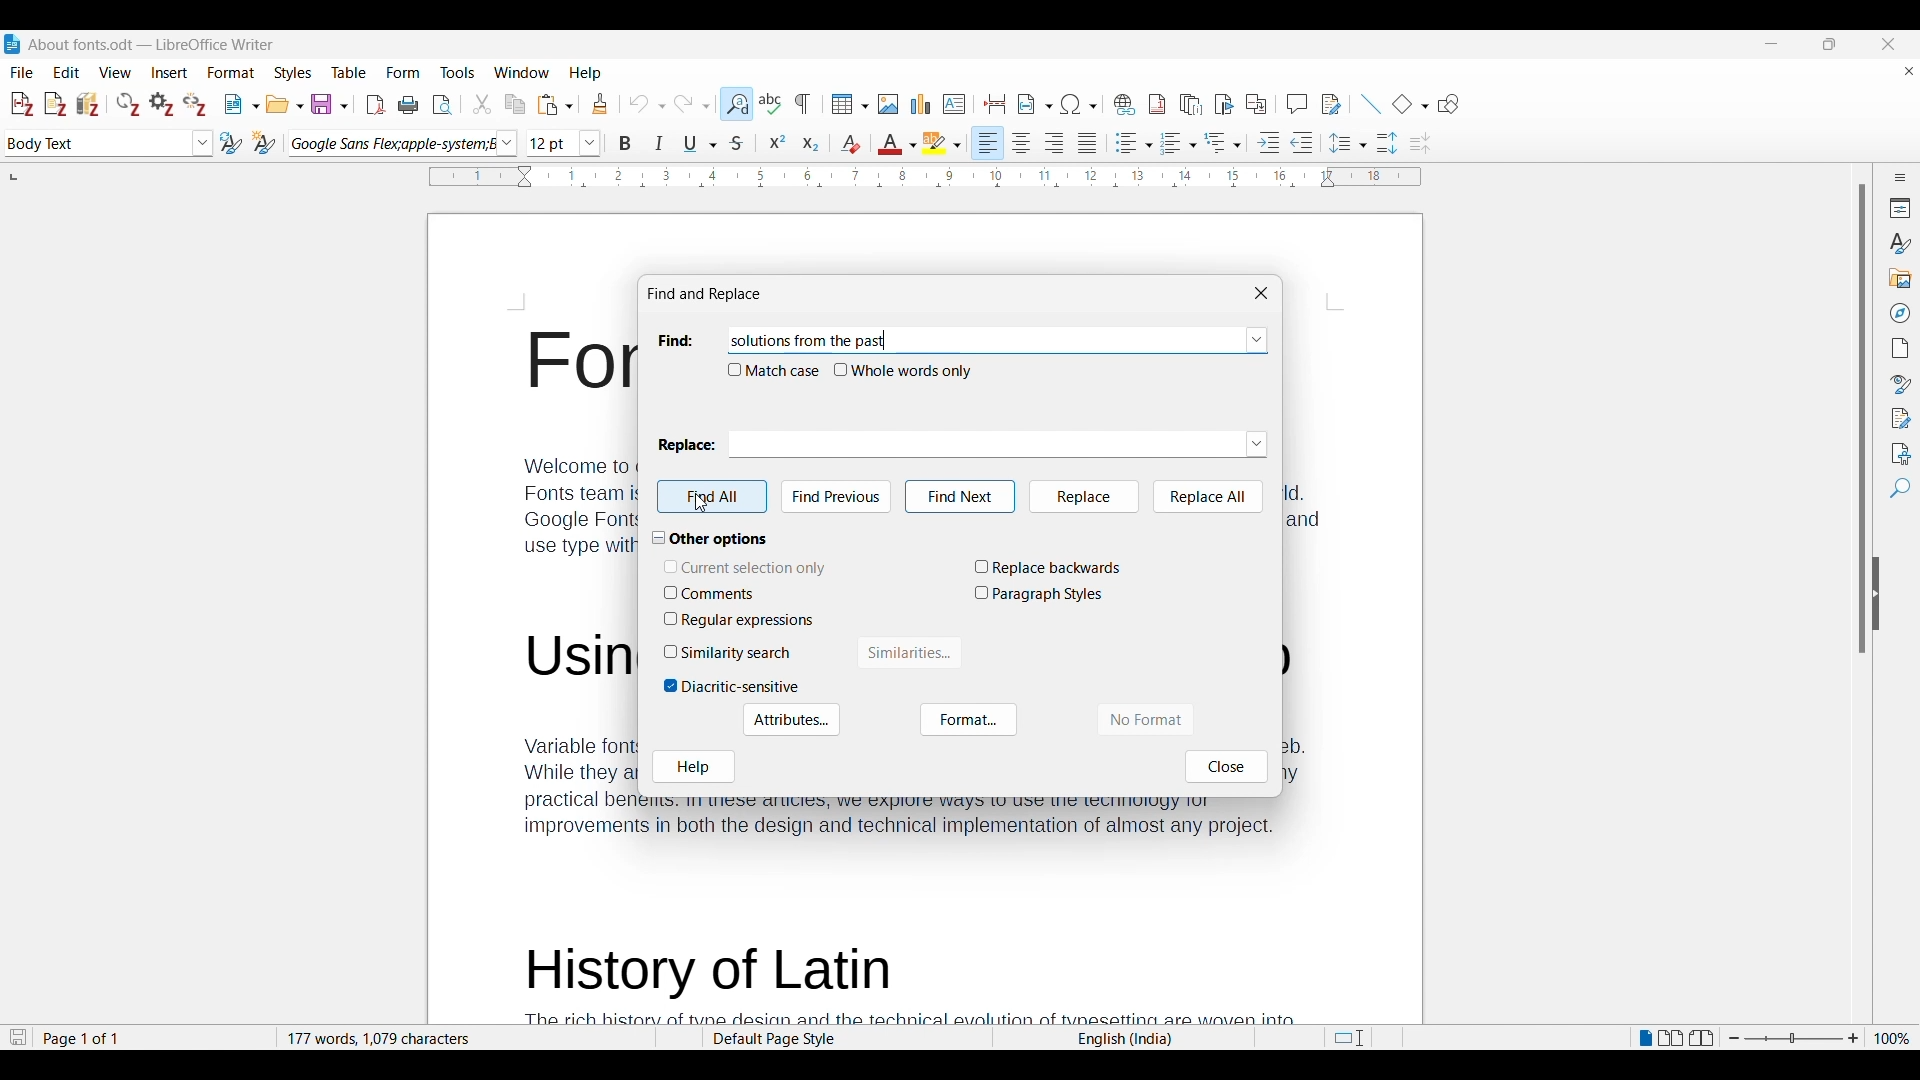  What do you see at coordinates (1035, 104) in the screenshot?
I see `Insert field options` at bounding box center [1035, 104].